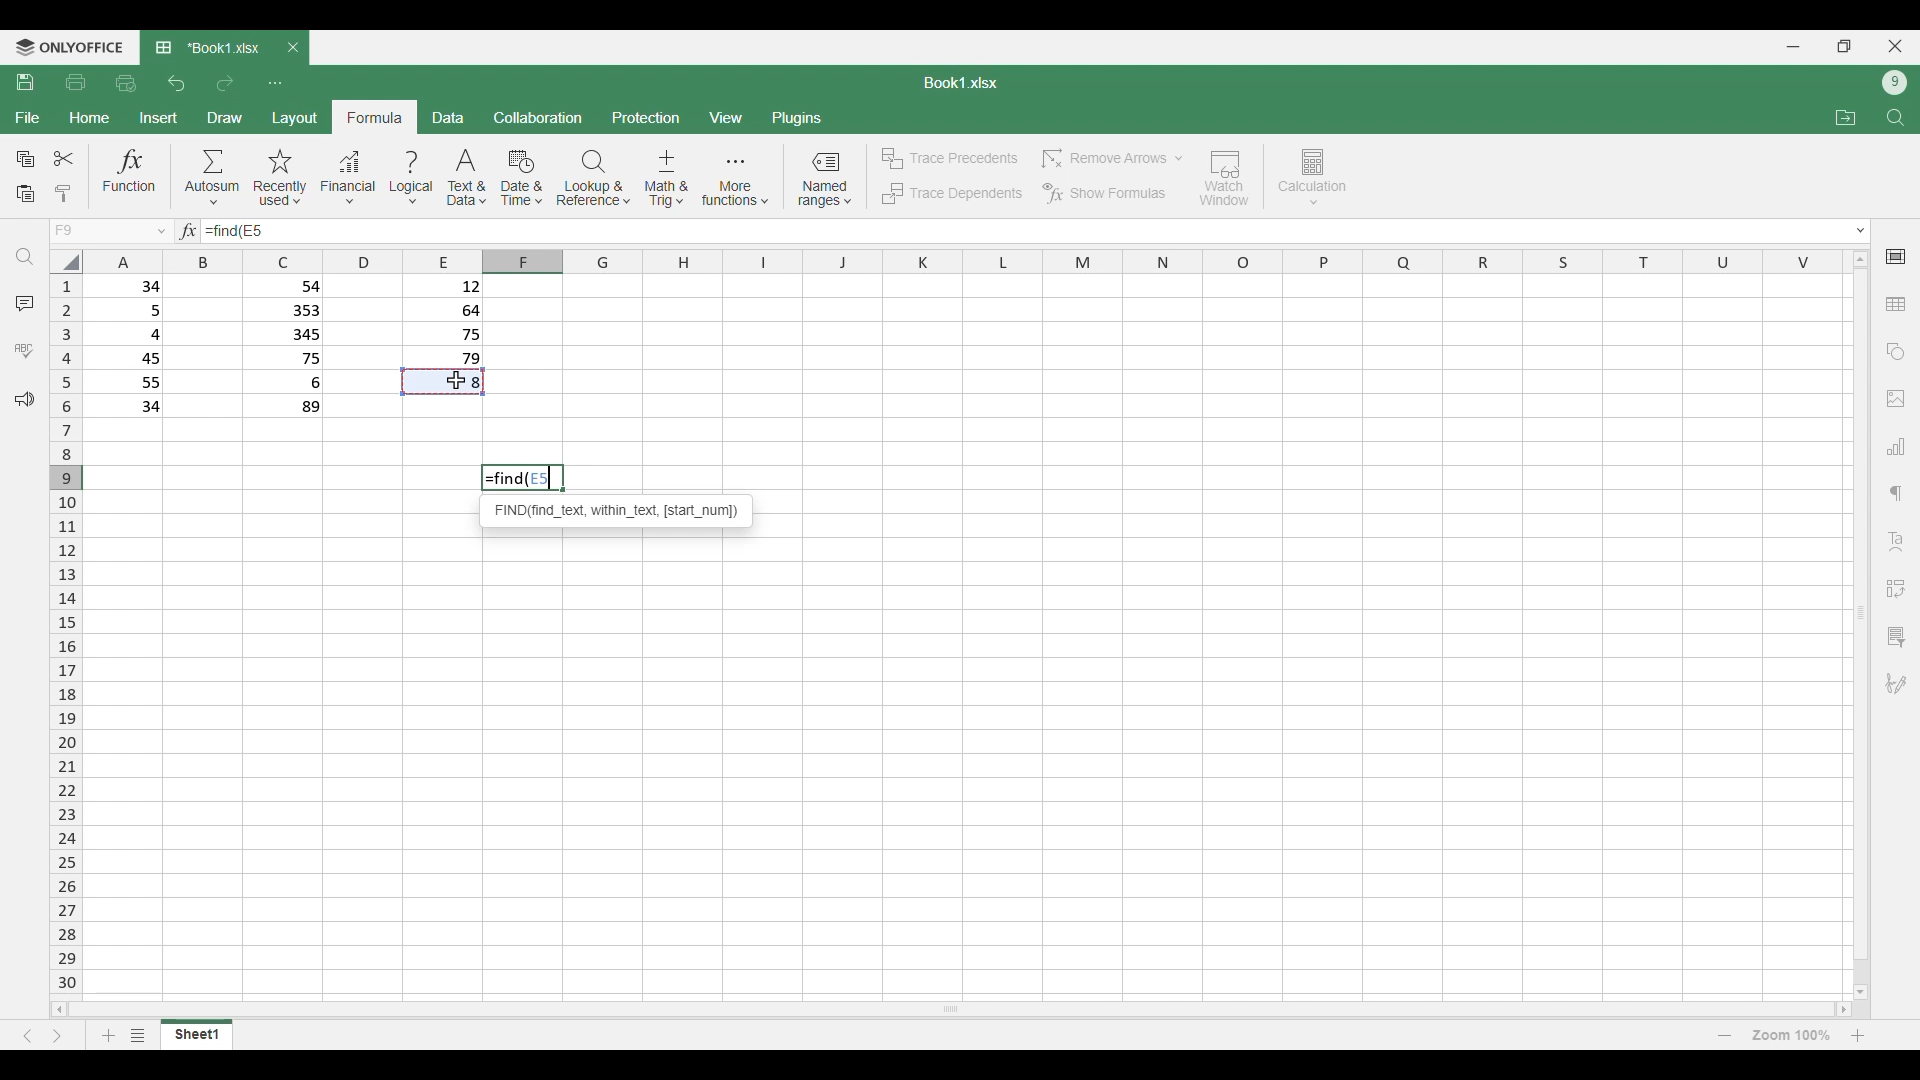 The image size is (1920, 1080). I want to click on Insert shapes, so click(1896, 352).